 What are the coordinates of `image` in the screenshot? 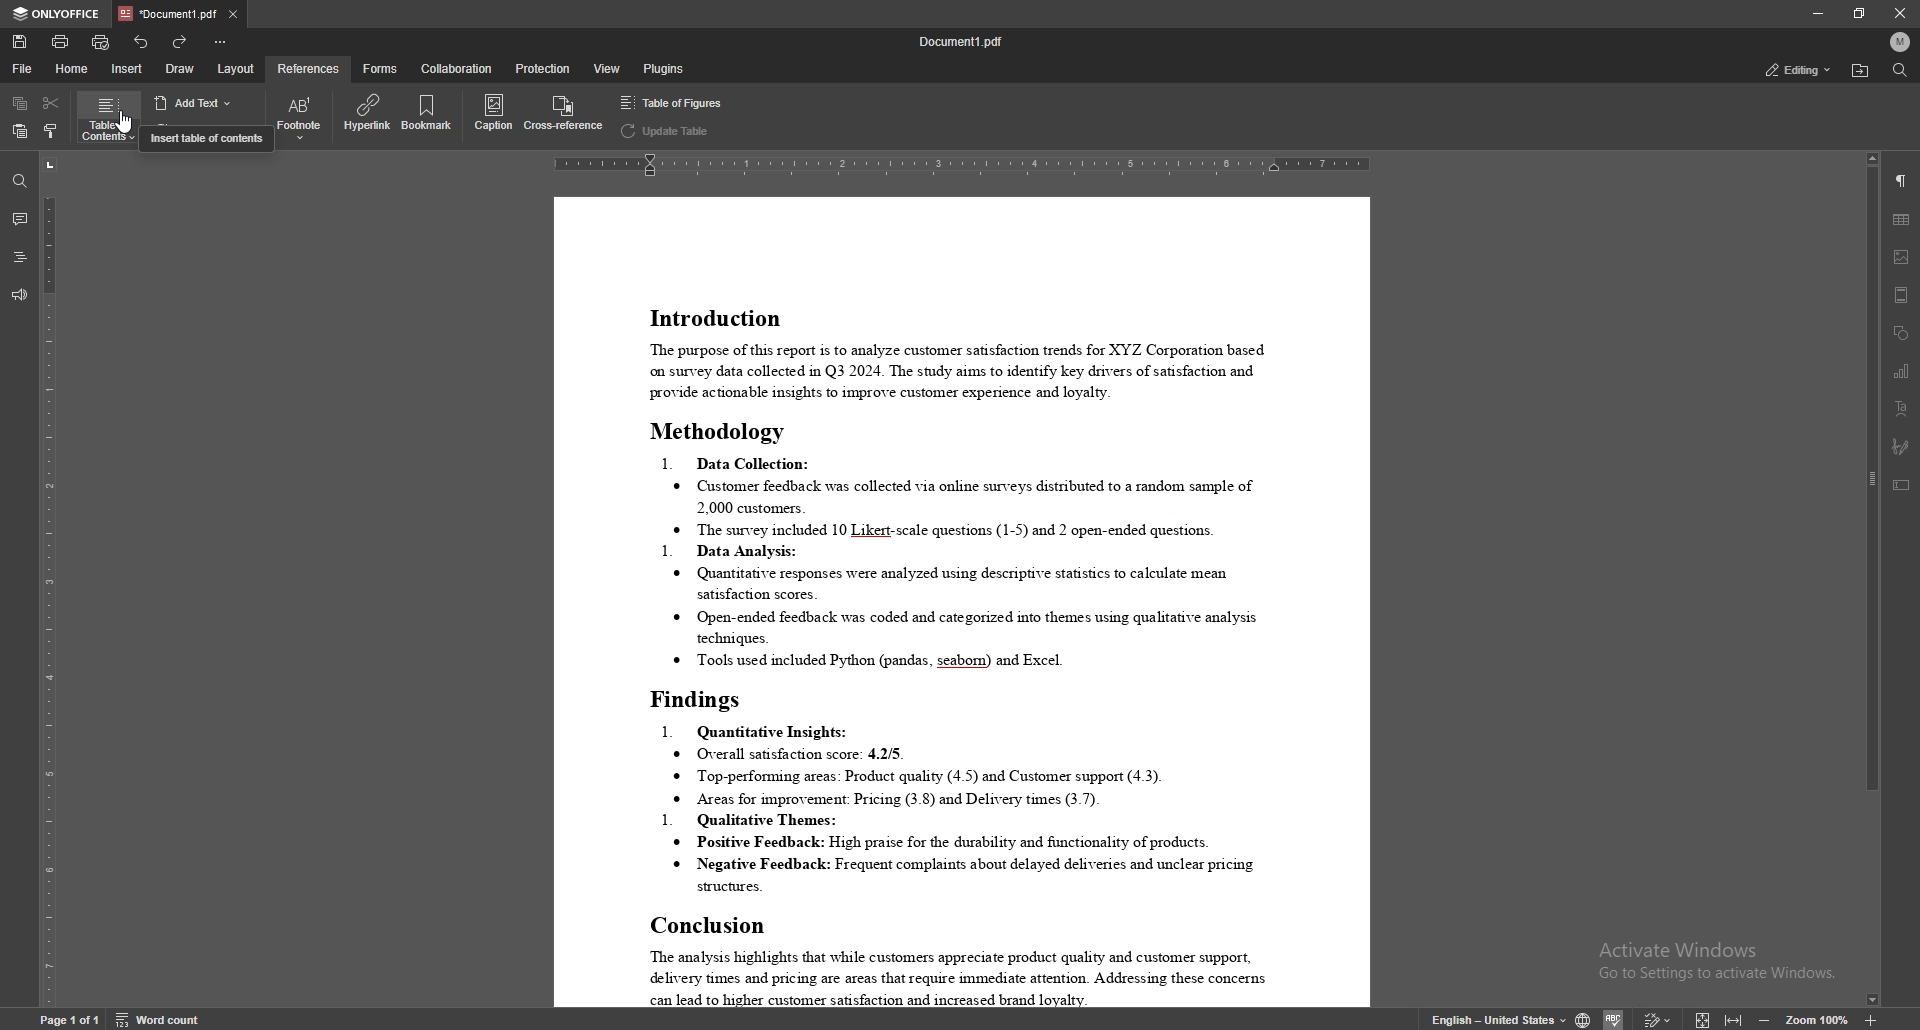 It's located at (1902, 256).